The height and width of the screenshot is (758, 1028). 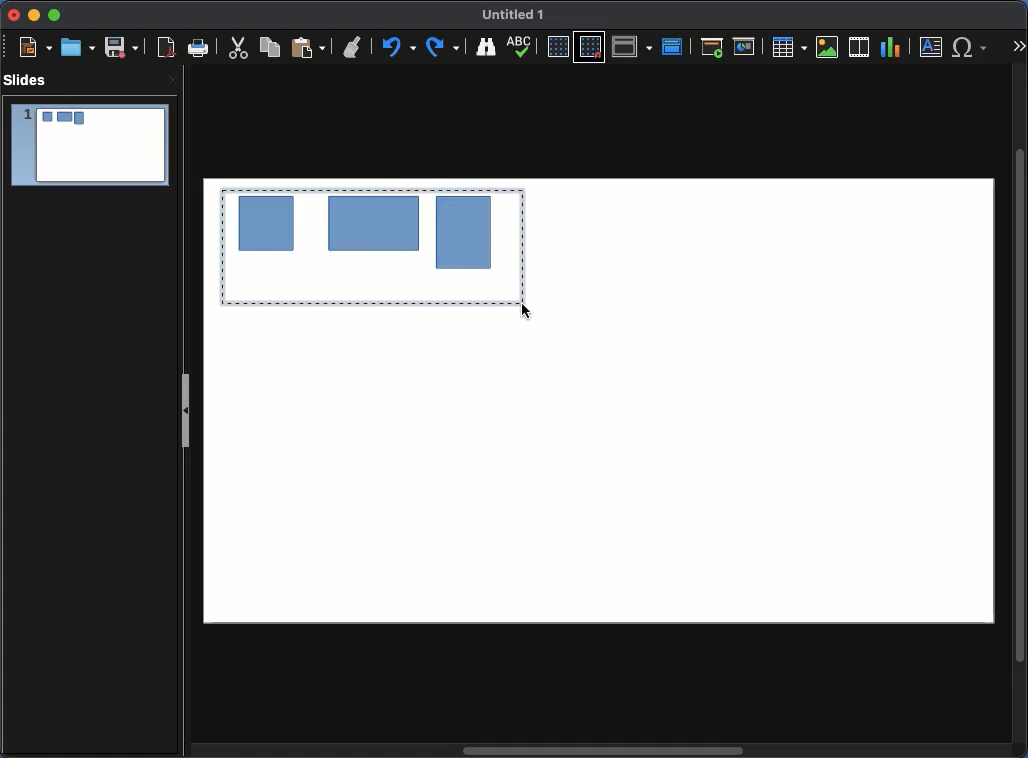 What do you see at coordinates (171, 82) in the screenshot?
I see `Close` at bounding box center [171, 82].